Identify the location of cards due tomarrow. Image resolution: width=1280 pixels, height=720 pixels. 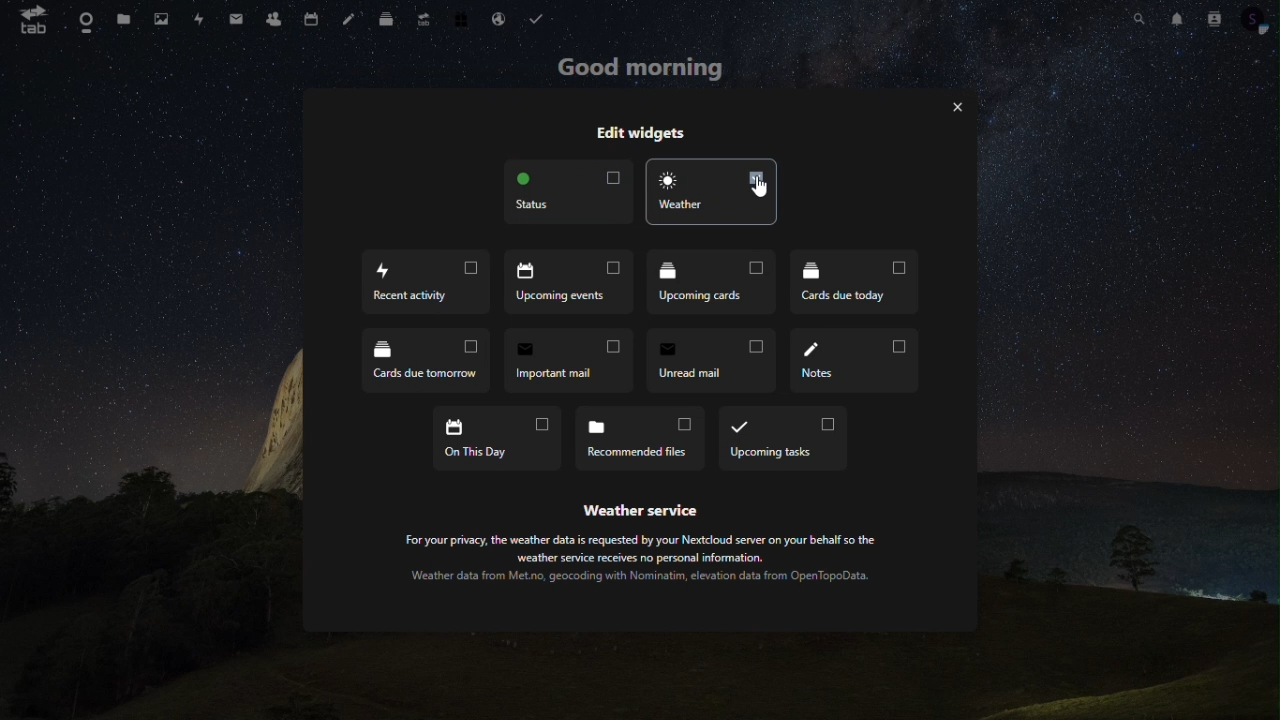
(427, 359).